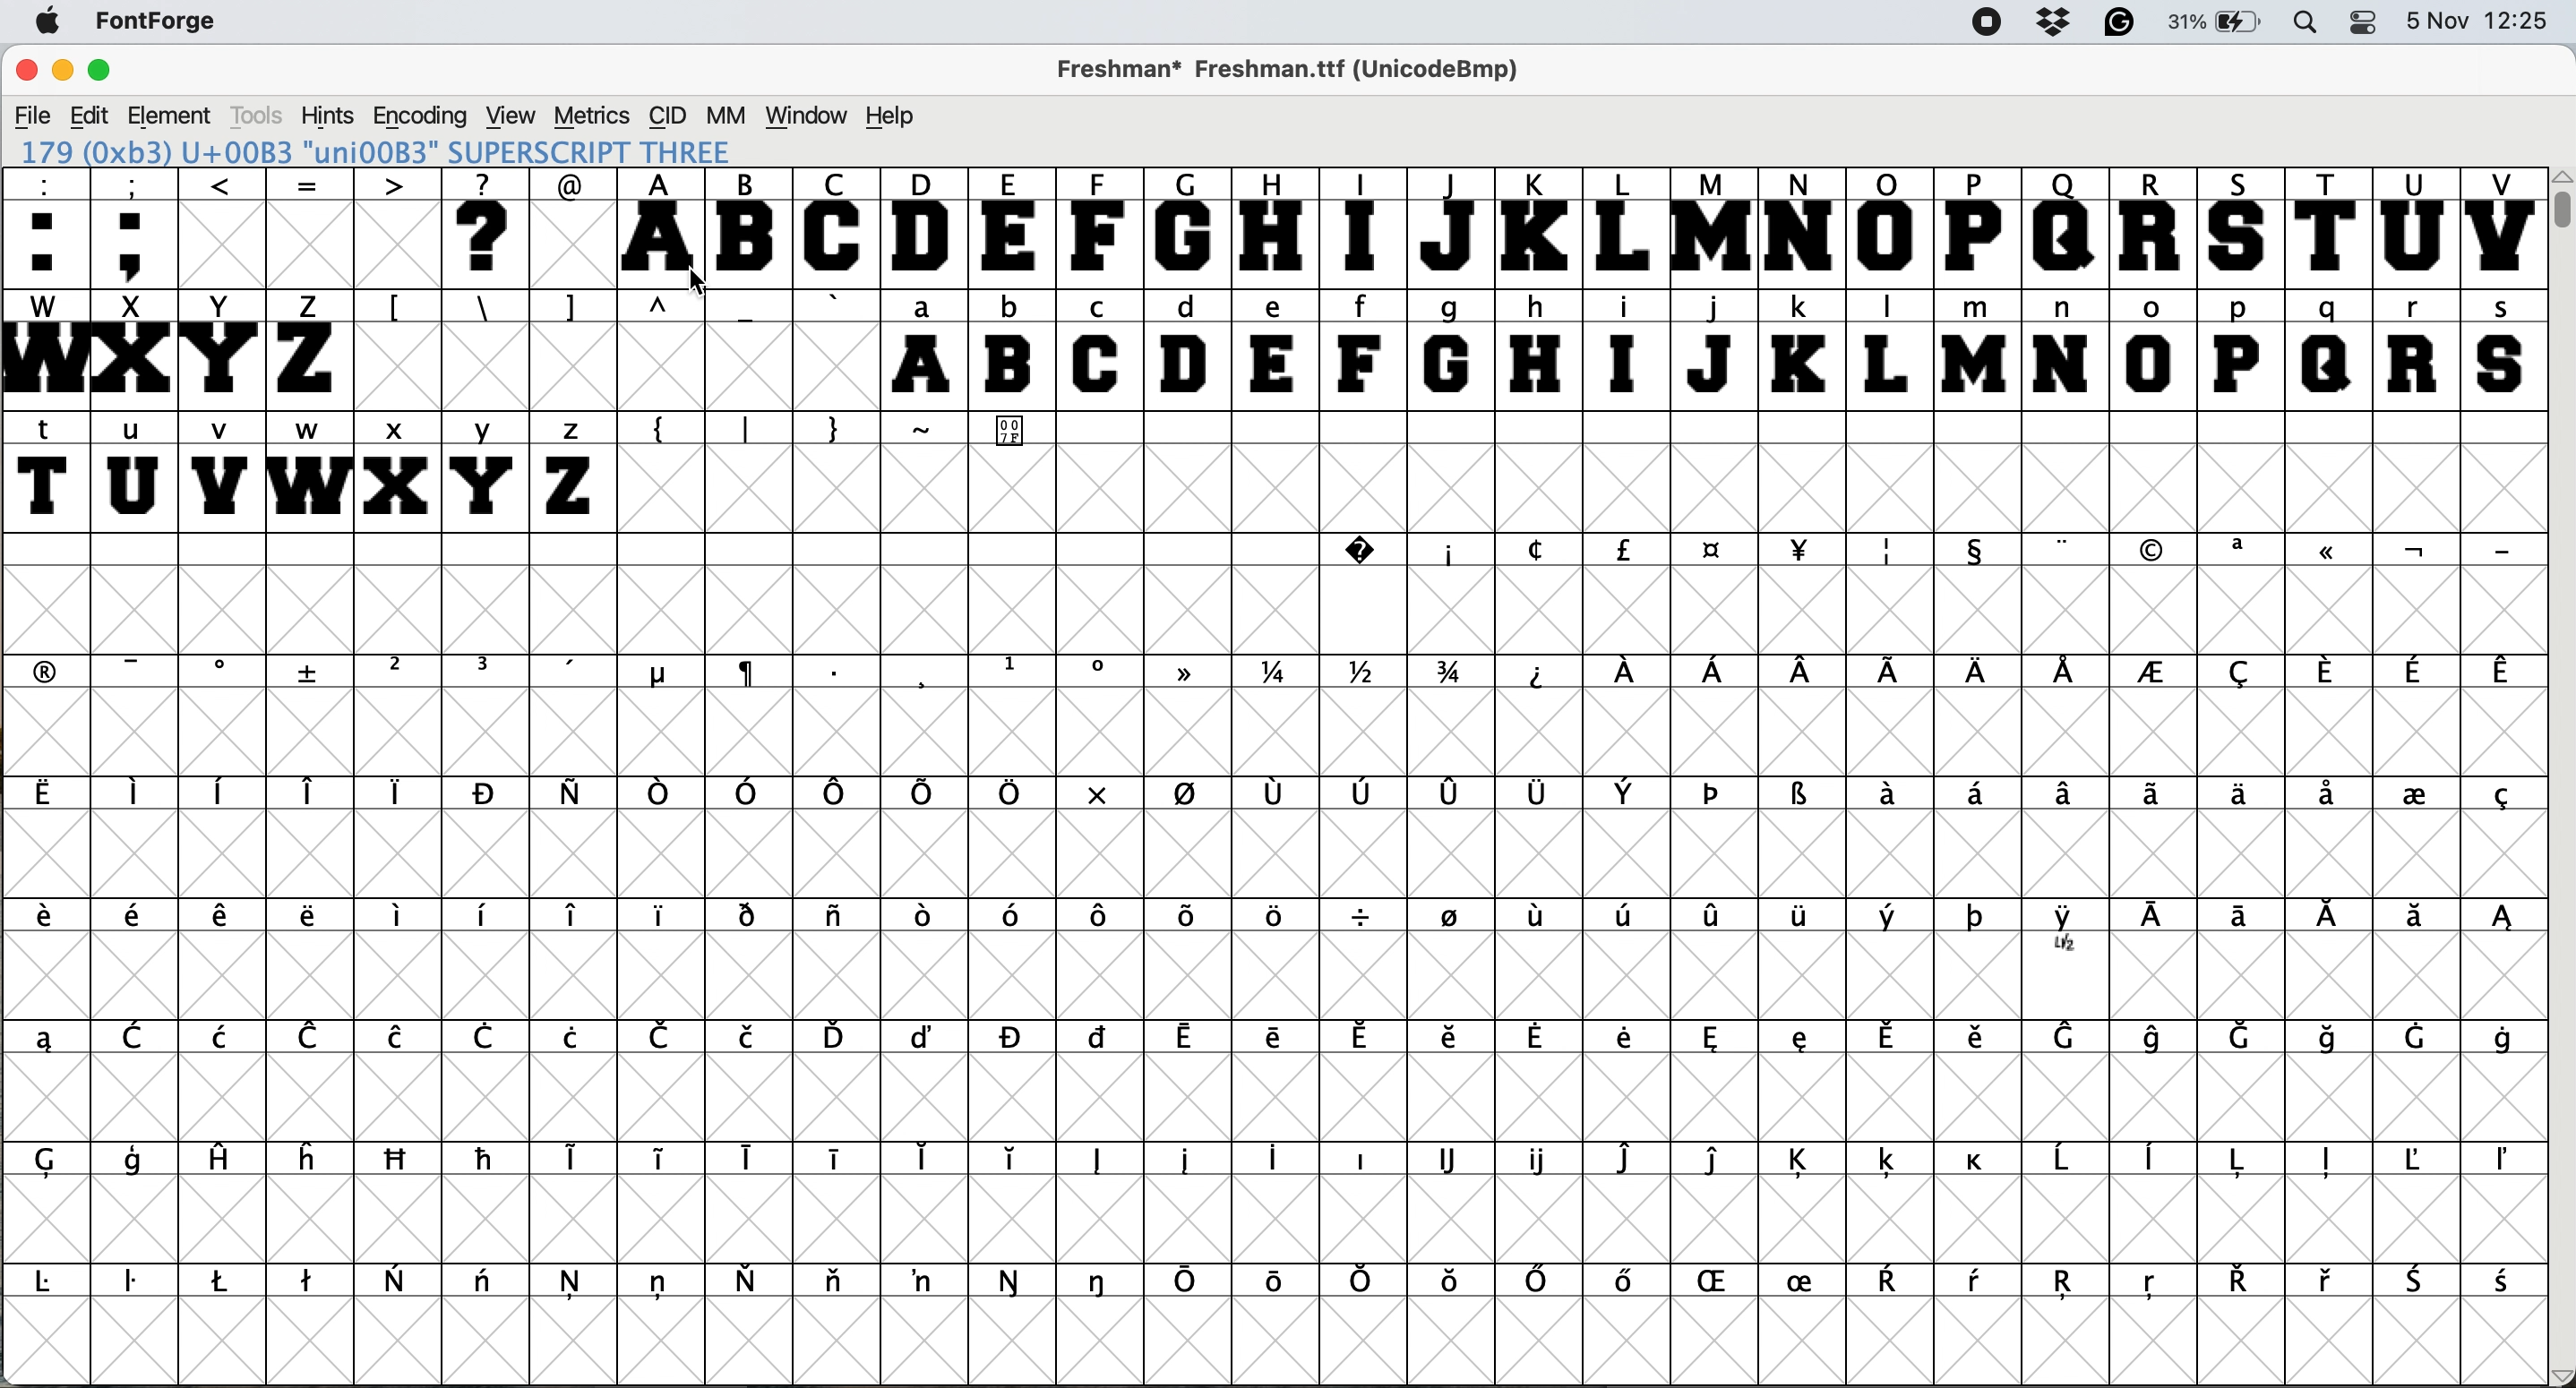  Describe the element at coordinates (1979, 672) in the screenshot. I see `symbol` at that location.